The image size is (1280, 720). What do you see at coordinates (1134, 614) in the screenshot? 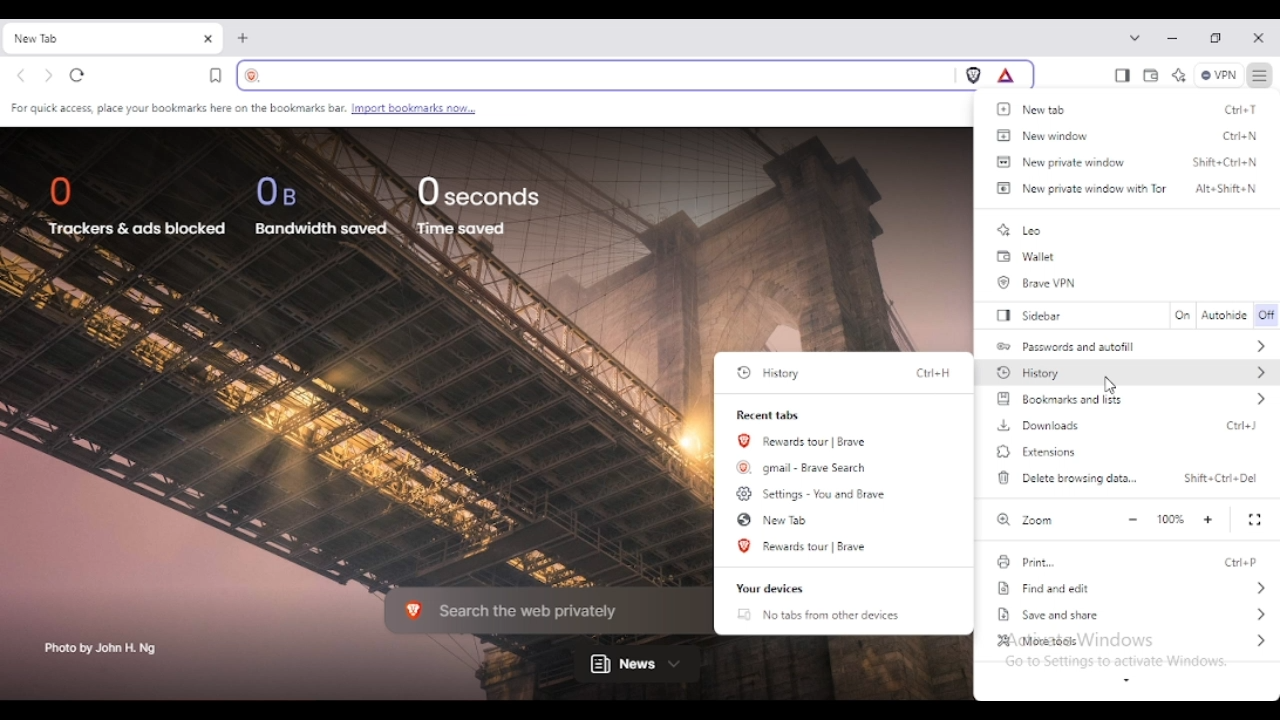
I see `save and share` at bounding box center [1134, 614].